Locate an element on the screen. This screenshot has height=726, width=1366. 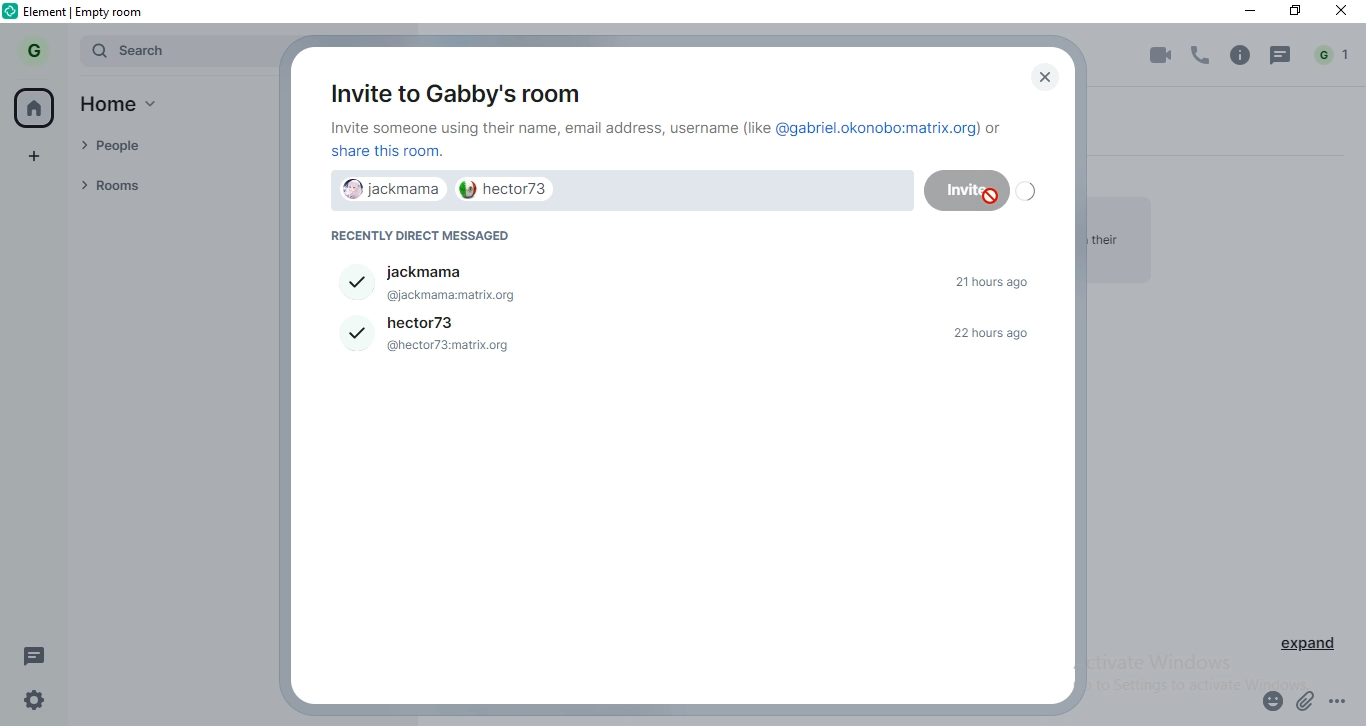
close is located at coordinates (1040, 78).